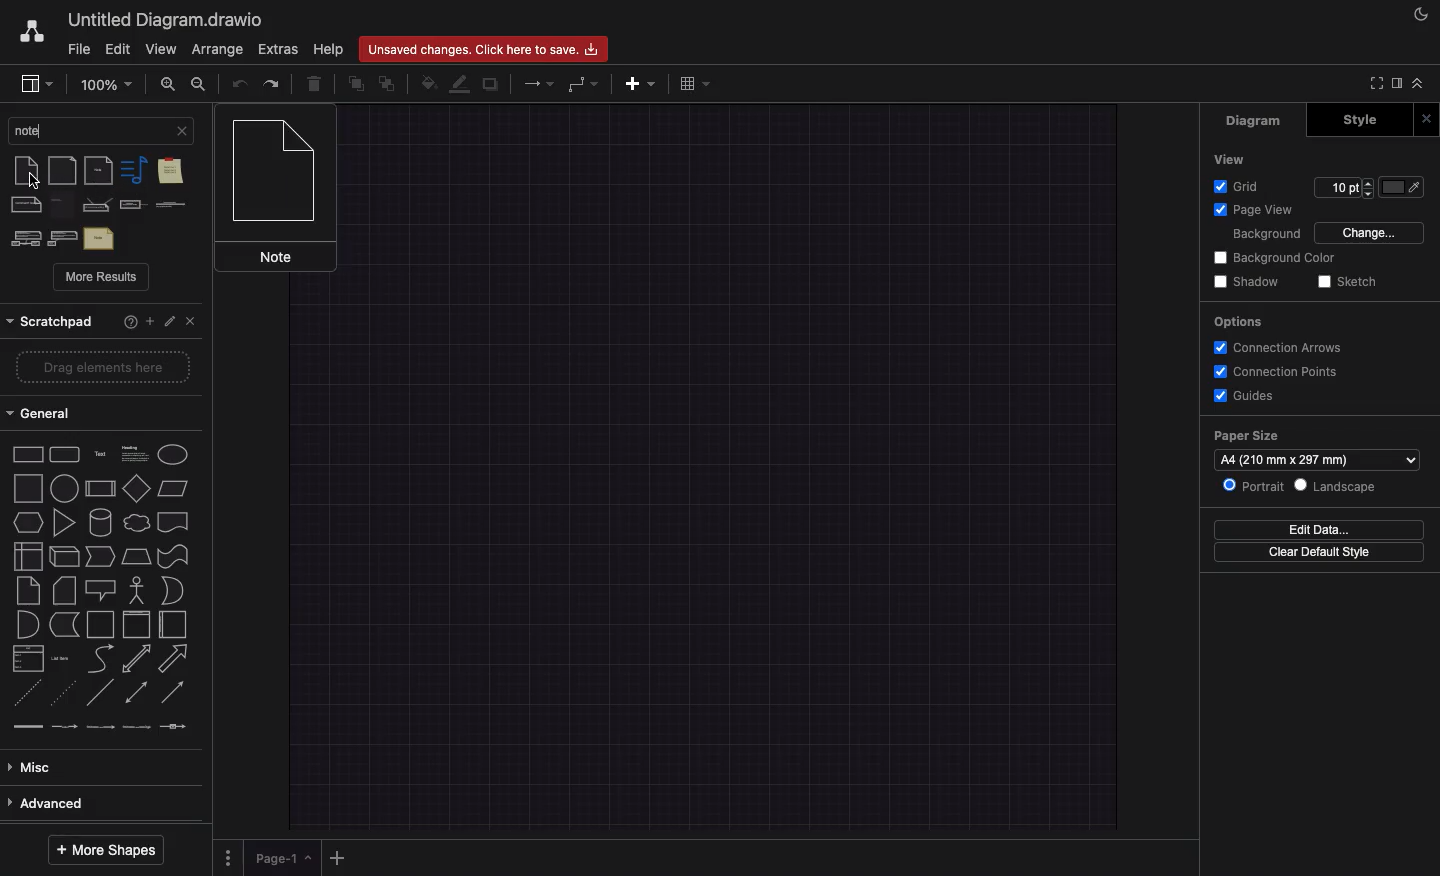 This screenshot has width=1440, height=876. Describe the element at coordinates (694, 82) in the screenshot. I see `Table` at that location.